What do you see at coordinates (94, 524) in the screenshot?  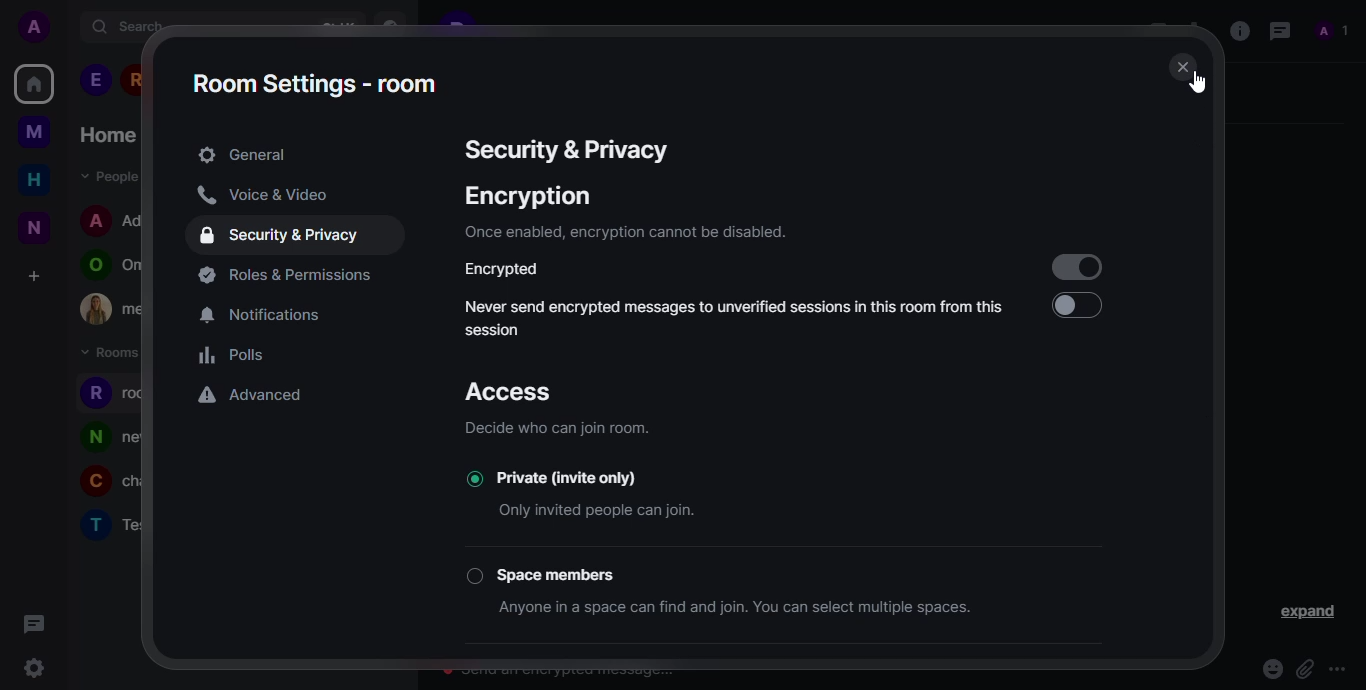 I see `profile` at bounding box center [94, 524].